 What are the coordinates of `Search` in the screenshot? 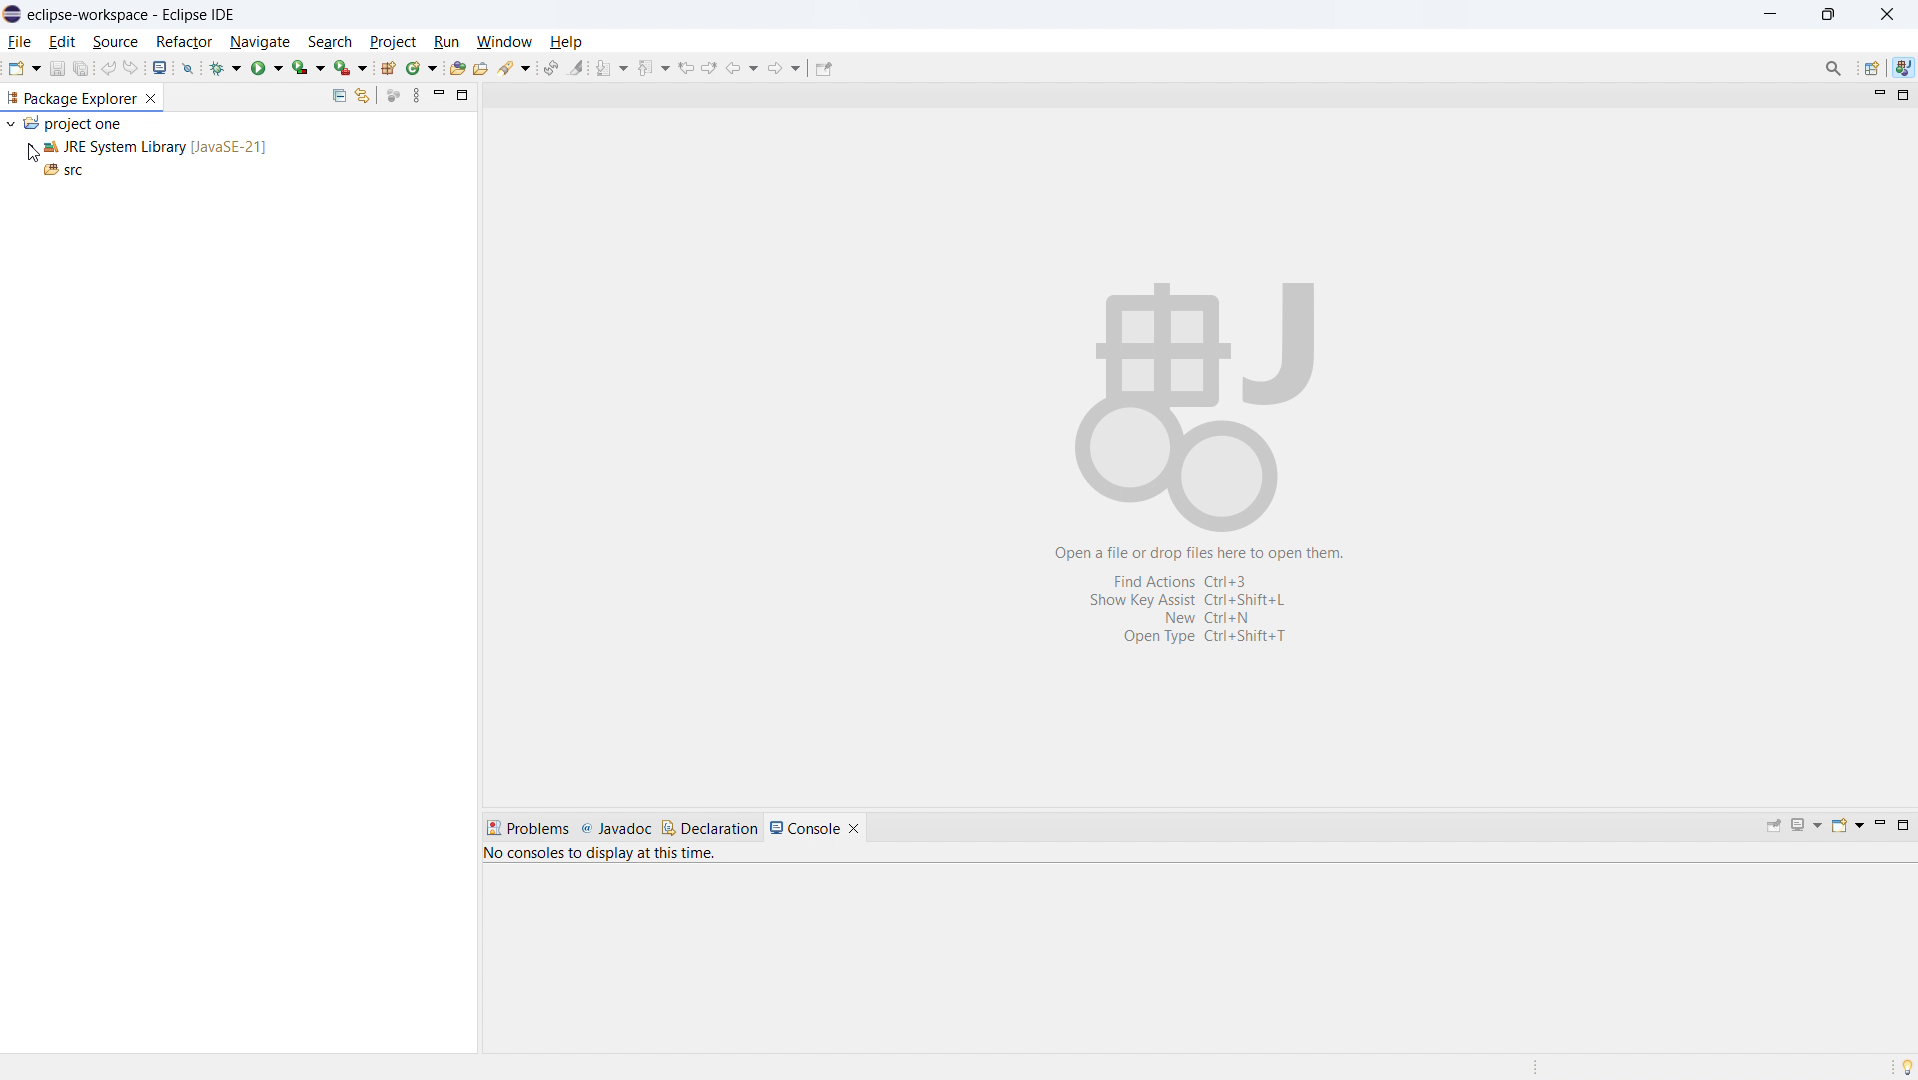 It's located at (1833, 68).